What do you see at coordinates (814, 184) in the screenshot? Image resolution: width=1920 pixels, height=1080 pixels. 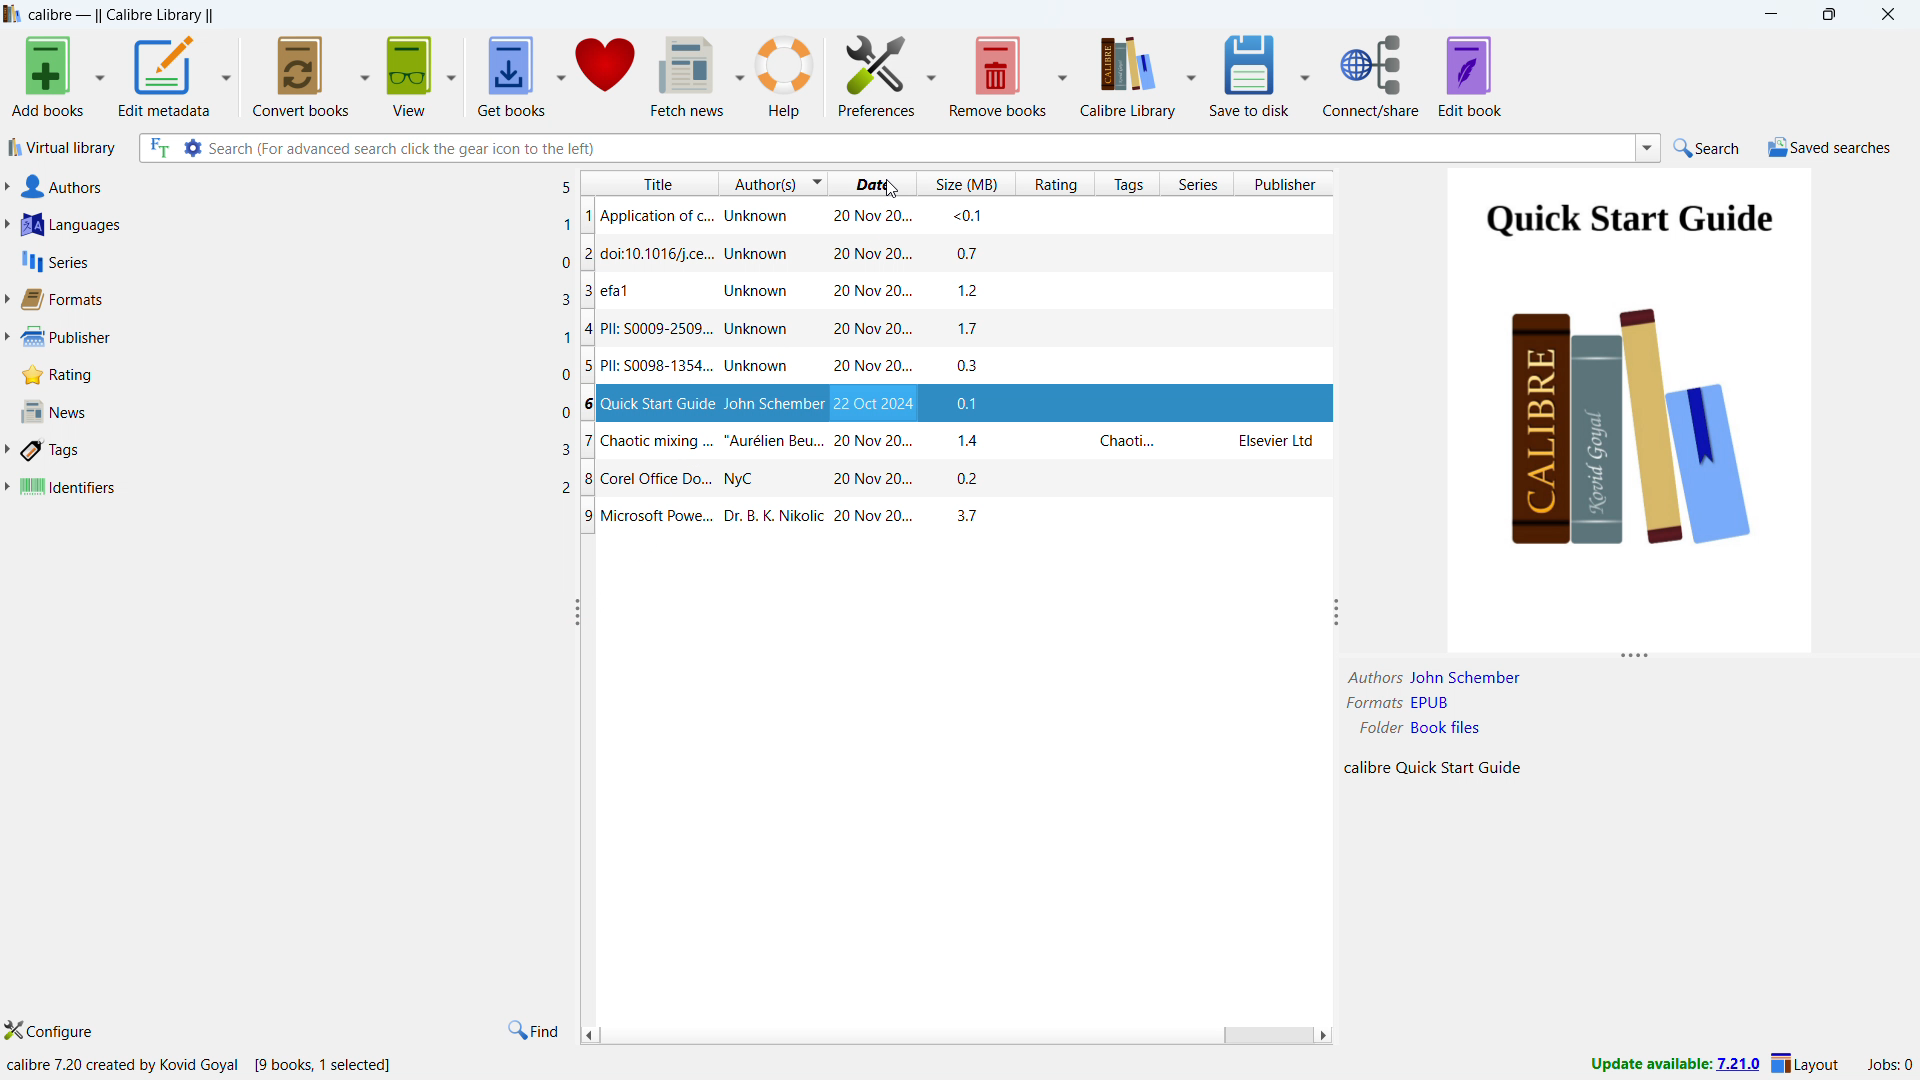 I see `select sorting order` at bounding box center [814, 184].